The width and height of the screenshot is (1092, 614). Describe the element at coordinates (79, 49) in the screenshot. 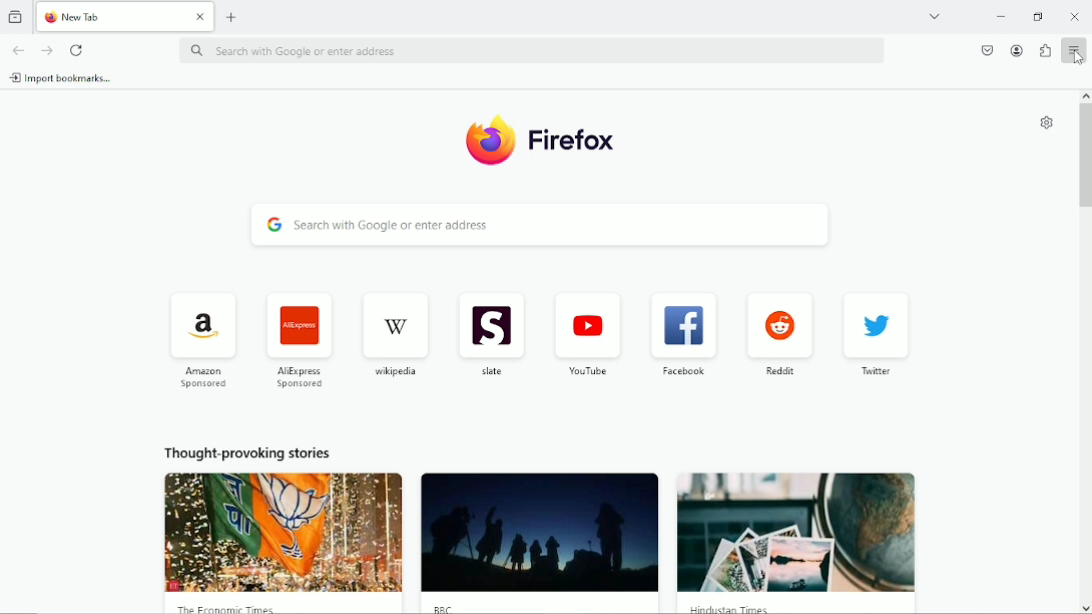

I see `reload current page` at that location.